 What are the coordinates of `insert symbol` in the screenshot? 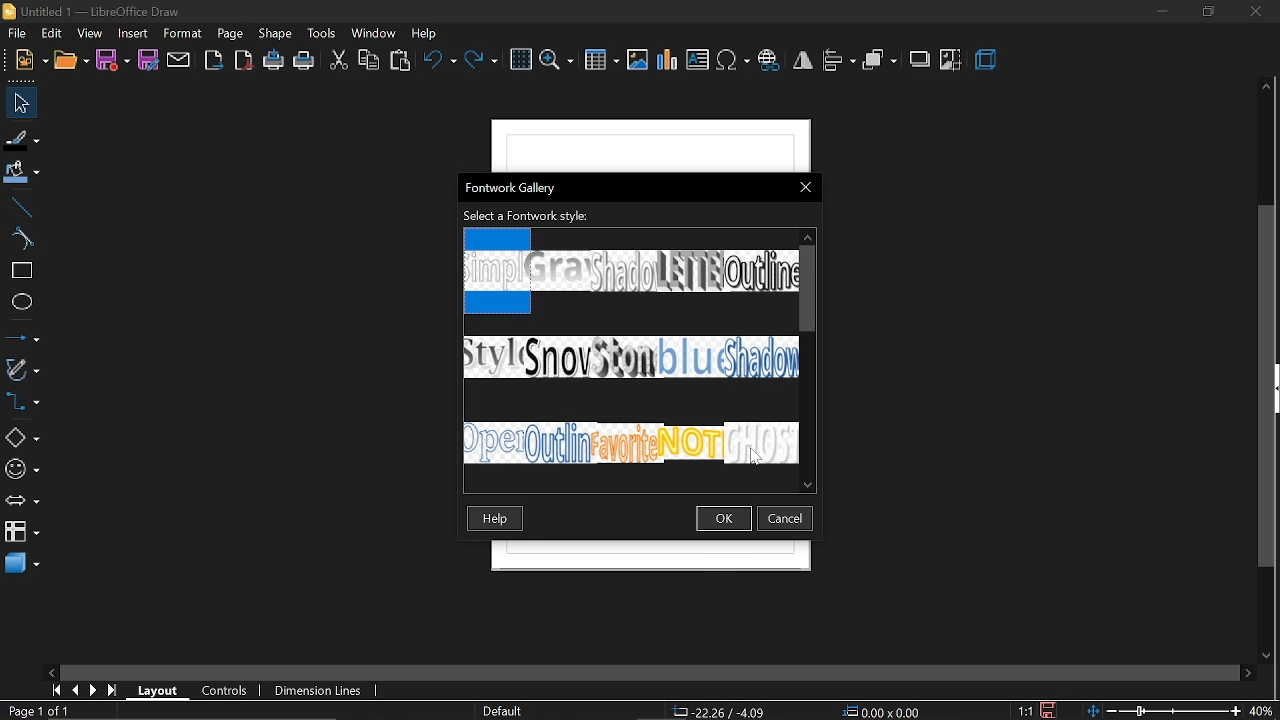 It's located at (734, 61).